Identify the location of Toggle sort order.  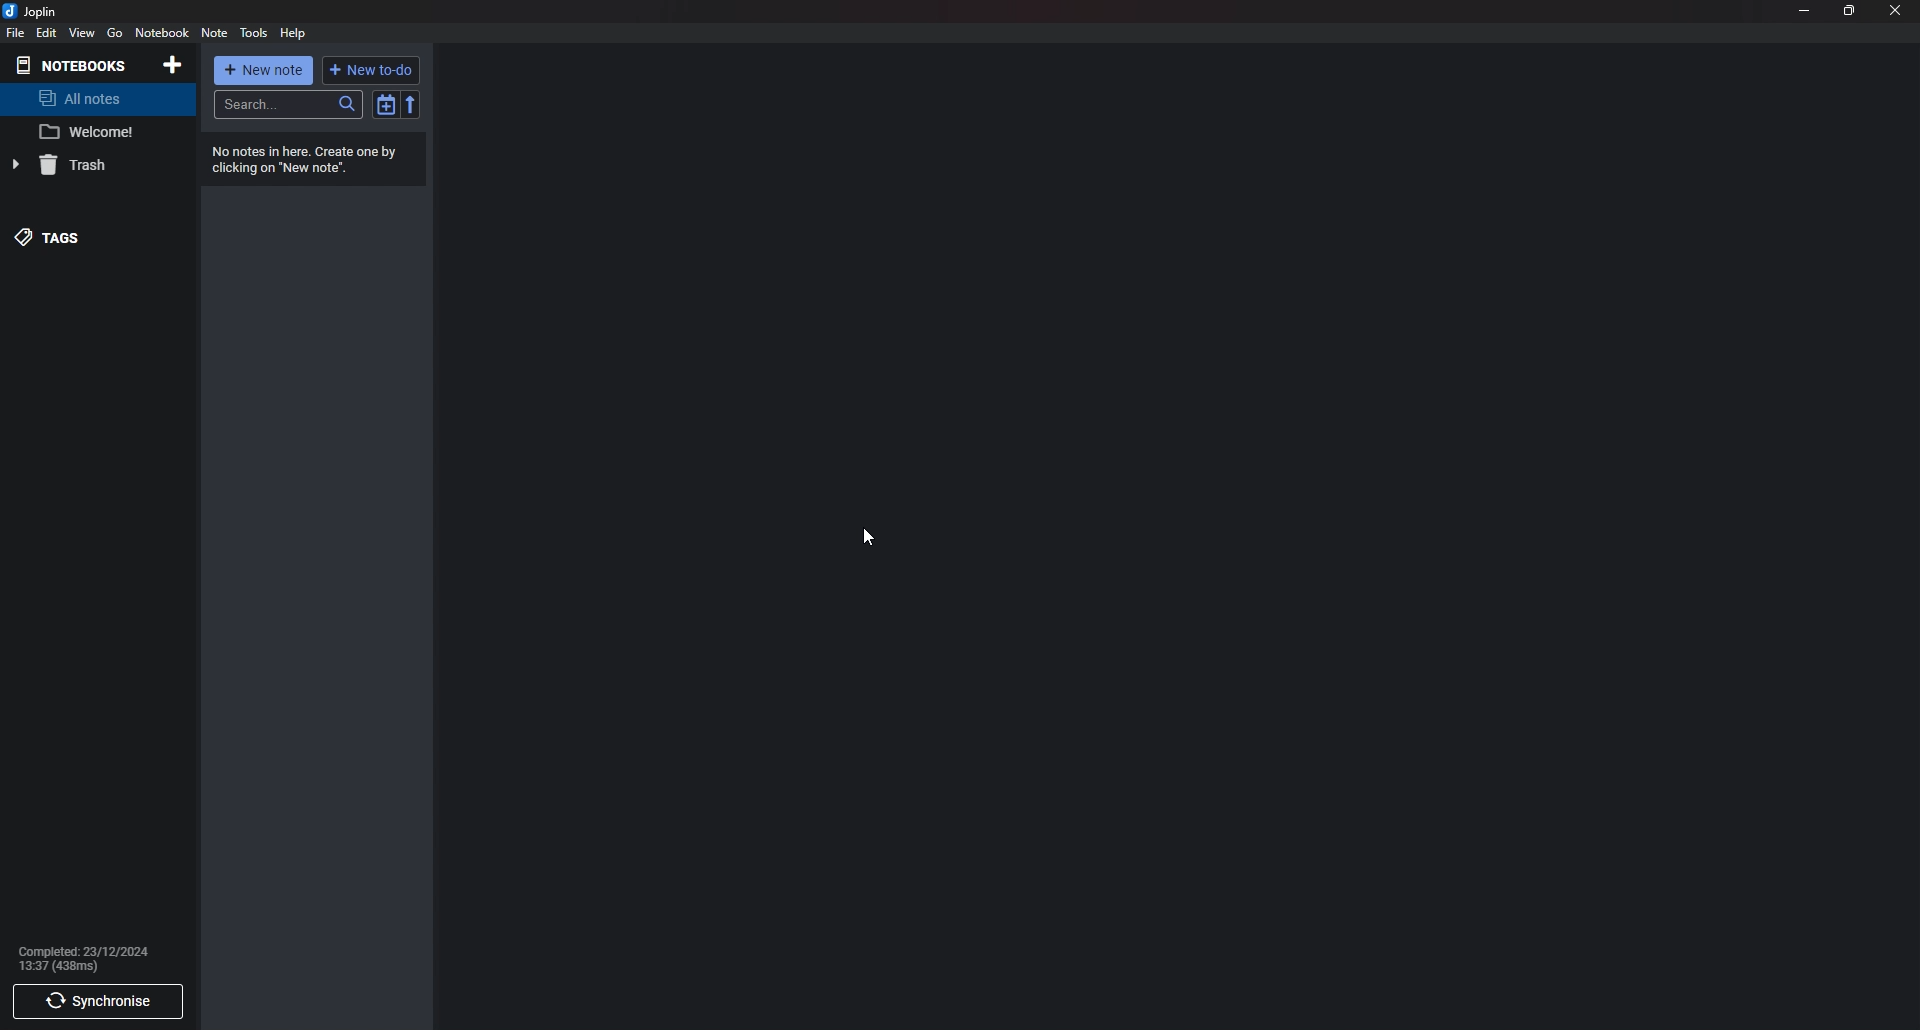
(387, 105).